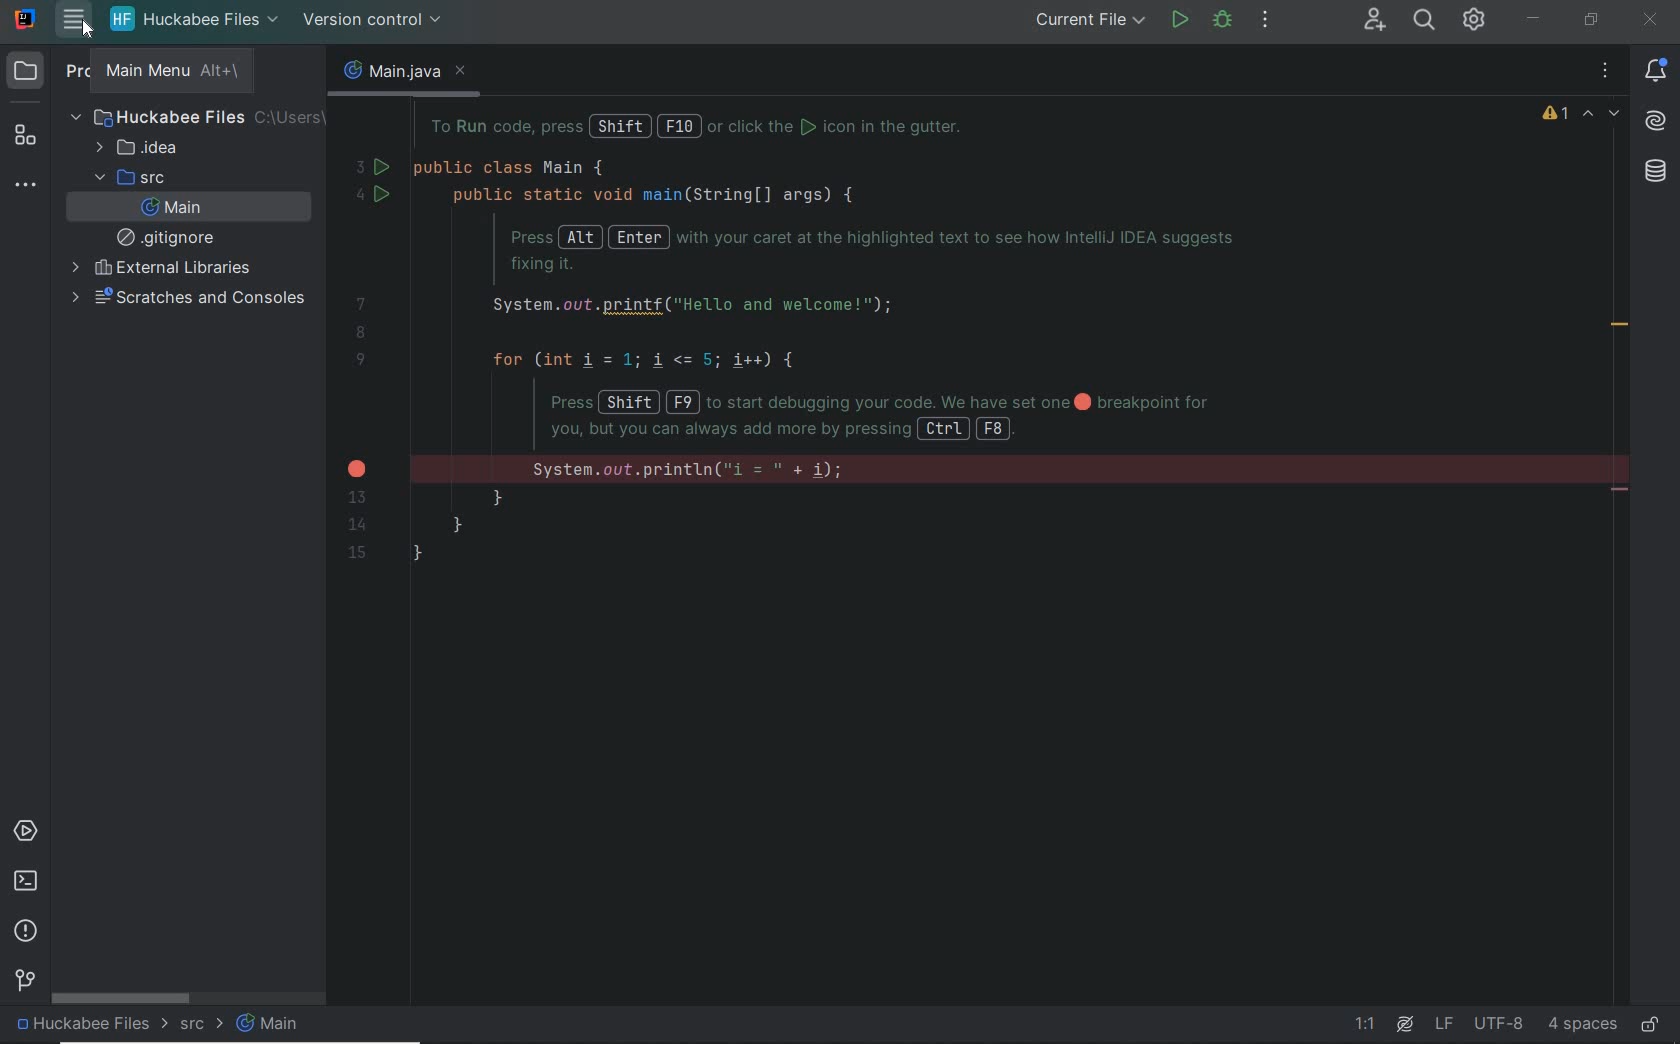  Describe the element at coordinates (89, 31) in the screenshot. I see `cursor` at that location.